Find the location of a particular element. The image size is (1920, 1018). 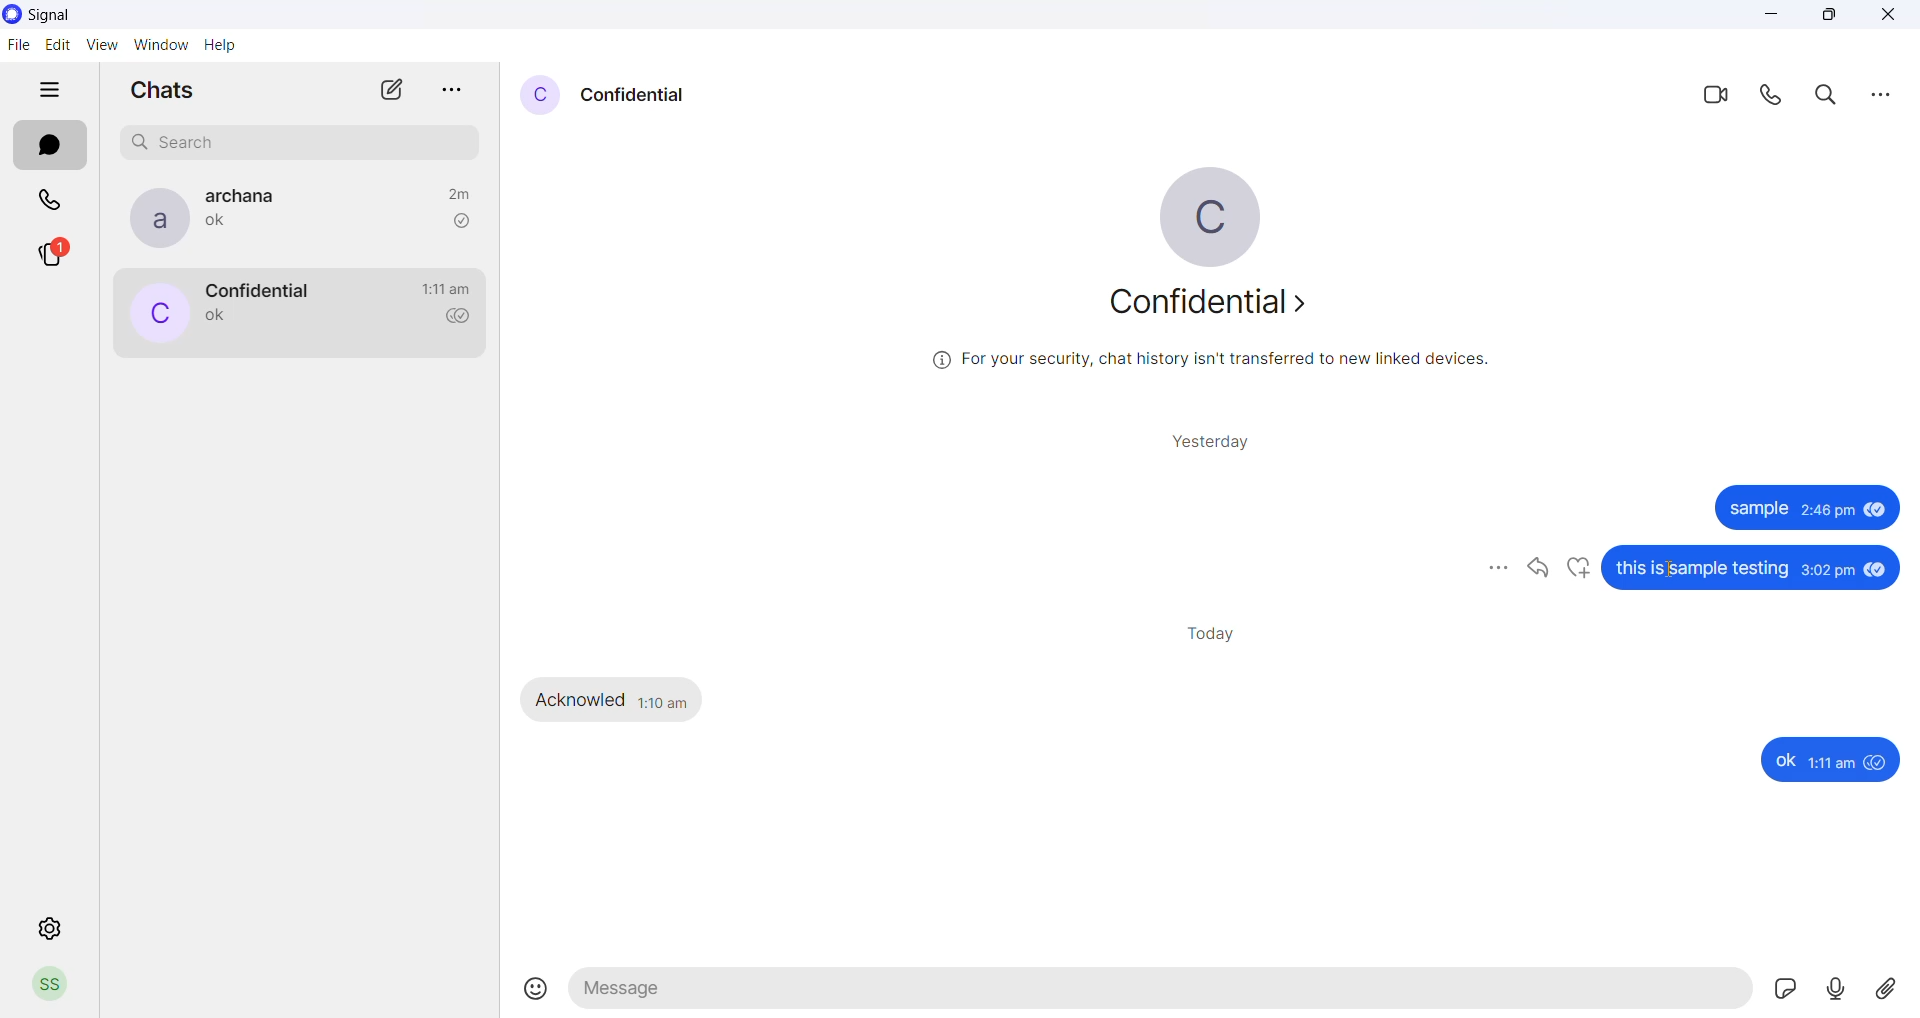

read recipient is located at coordinates (461, 221).